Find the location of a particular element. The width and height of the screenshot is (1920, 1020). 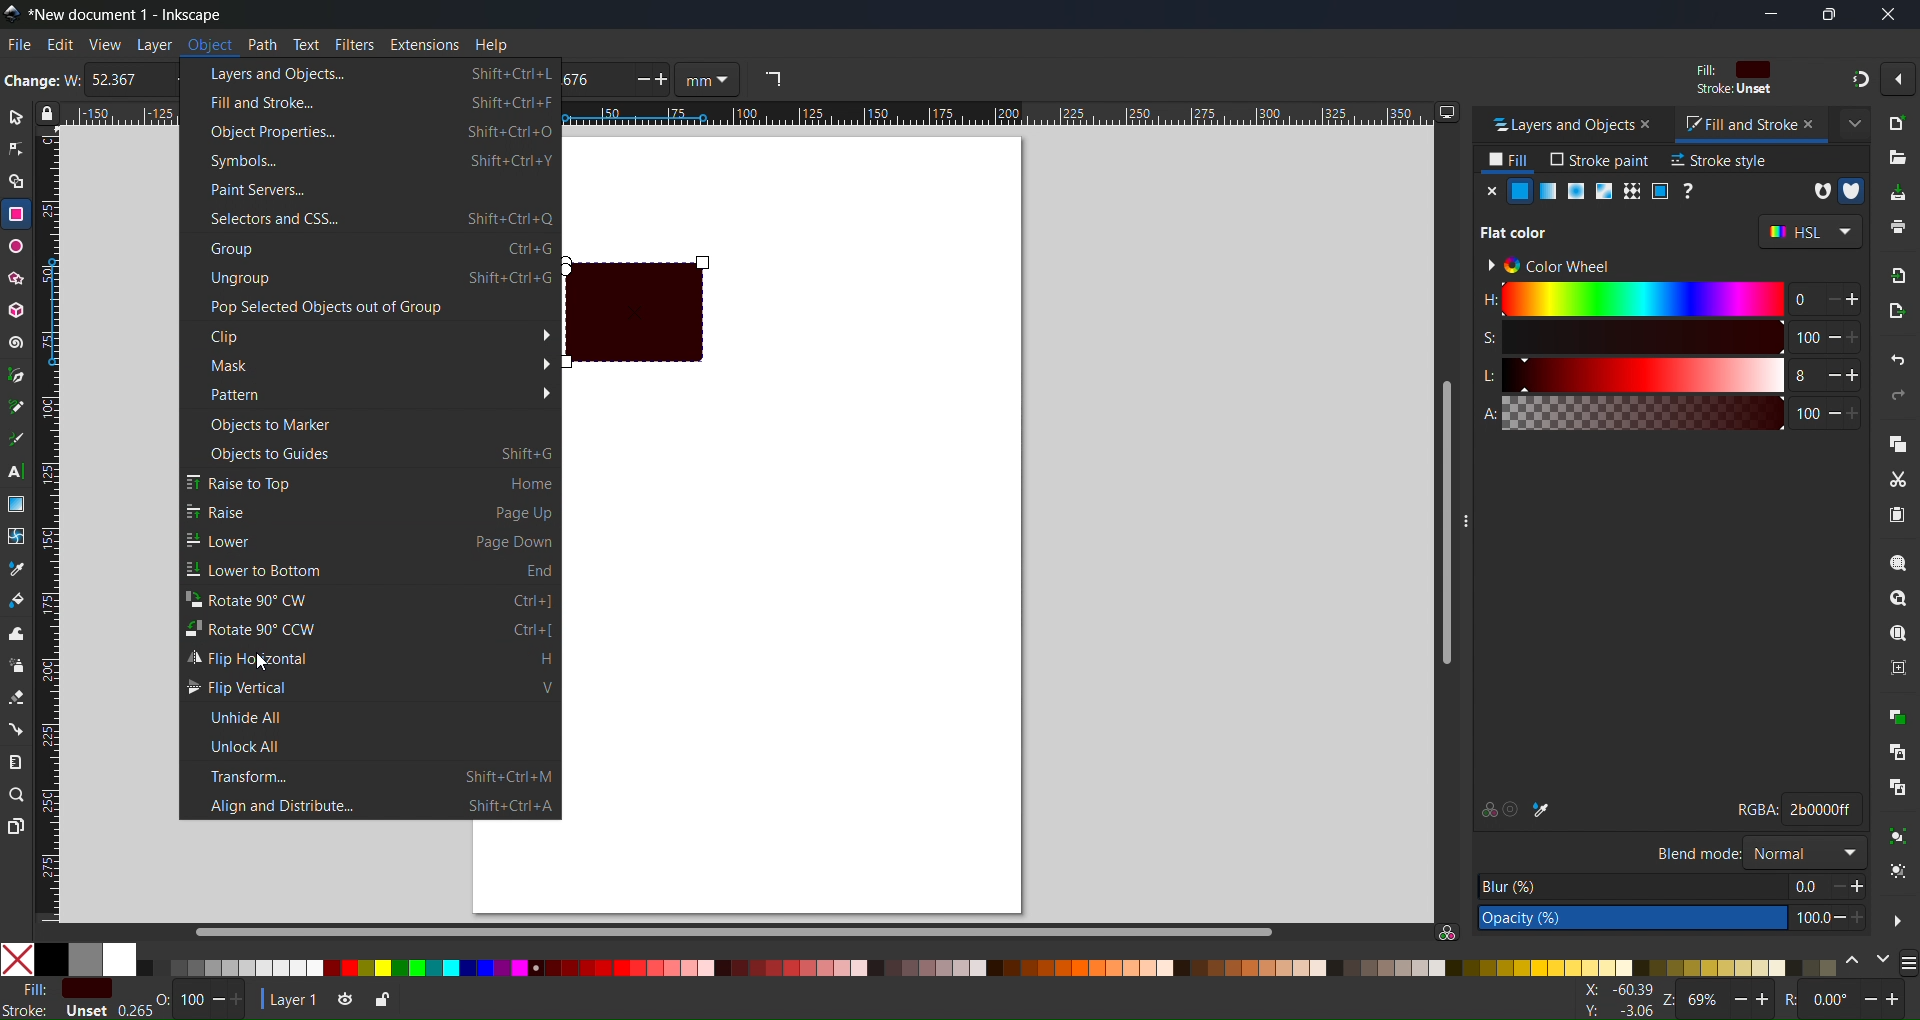

non zero is located at coordinates (1852, 191).